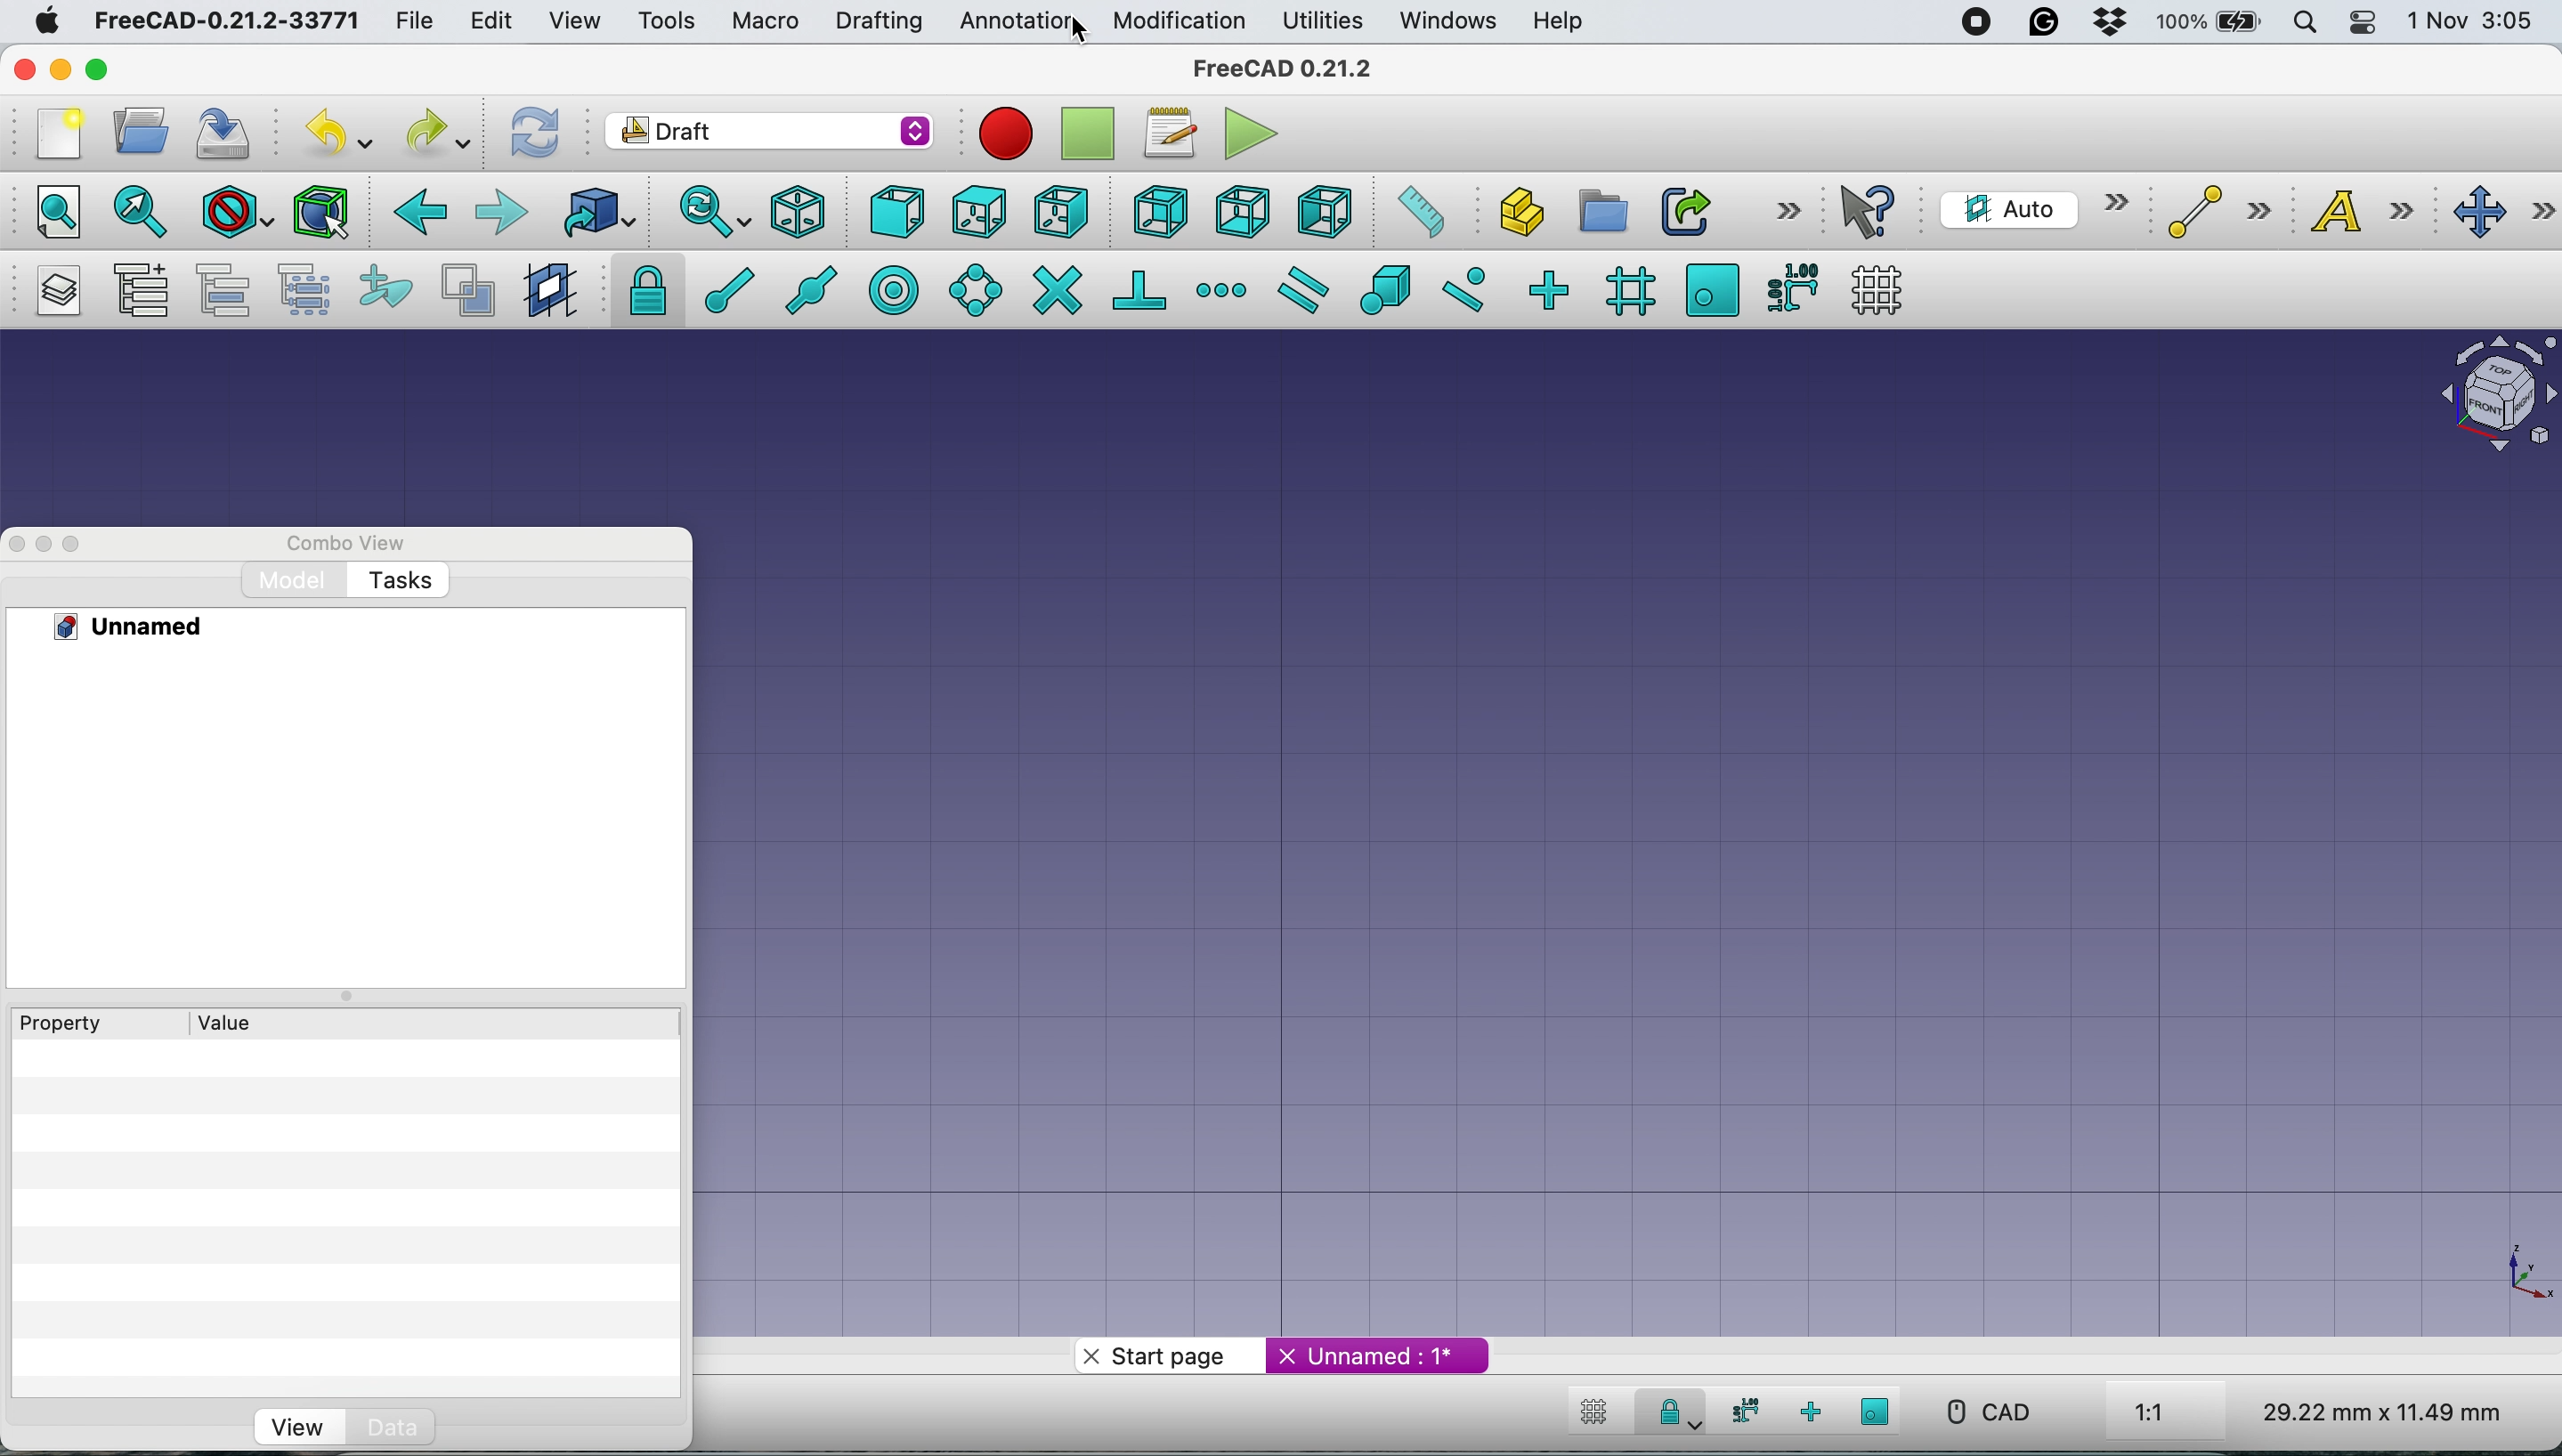 The image size is (2562, 1456). Describe the element at coordinates (1014, 23) in the screenshot. I see `annotation` at that location.